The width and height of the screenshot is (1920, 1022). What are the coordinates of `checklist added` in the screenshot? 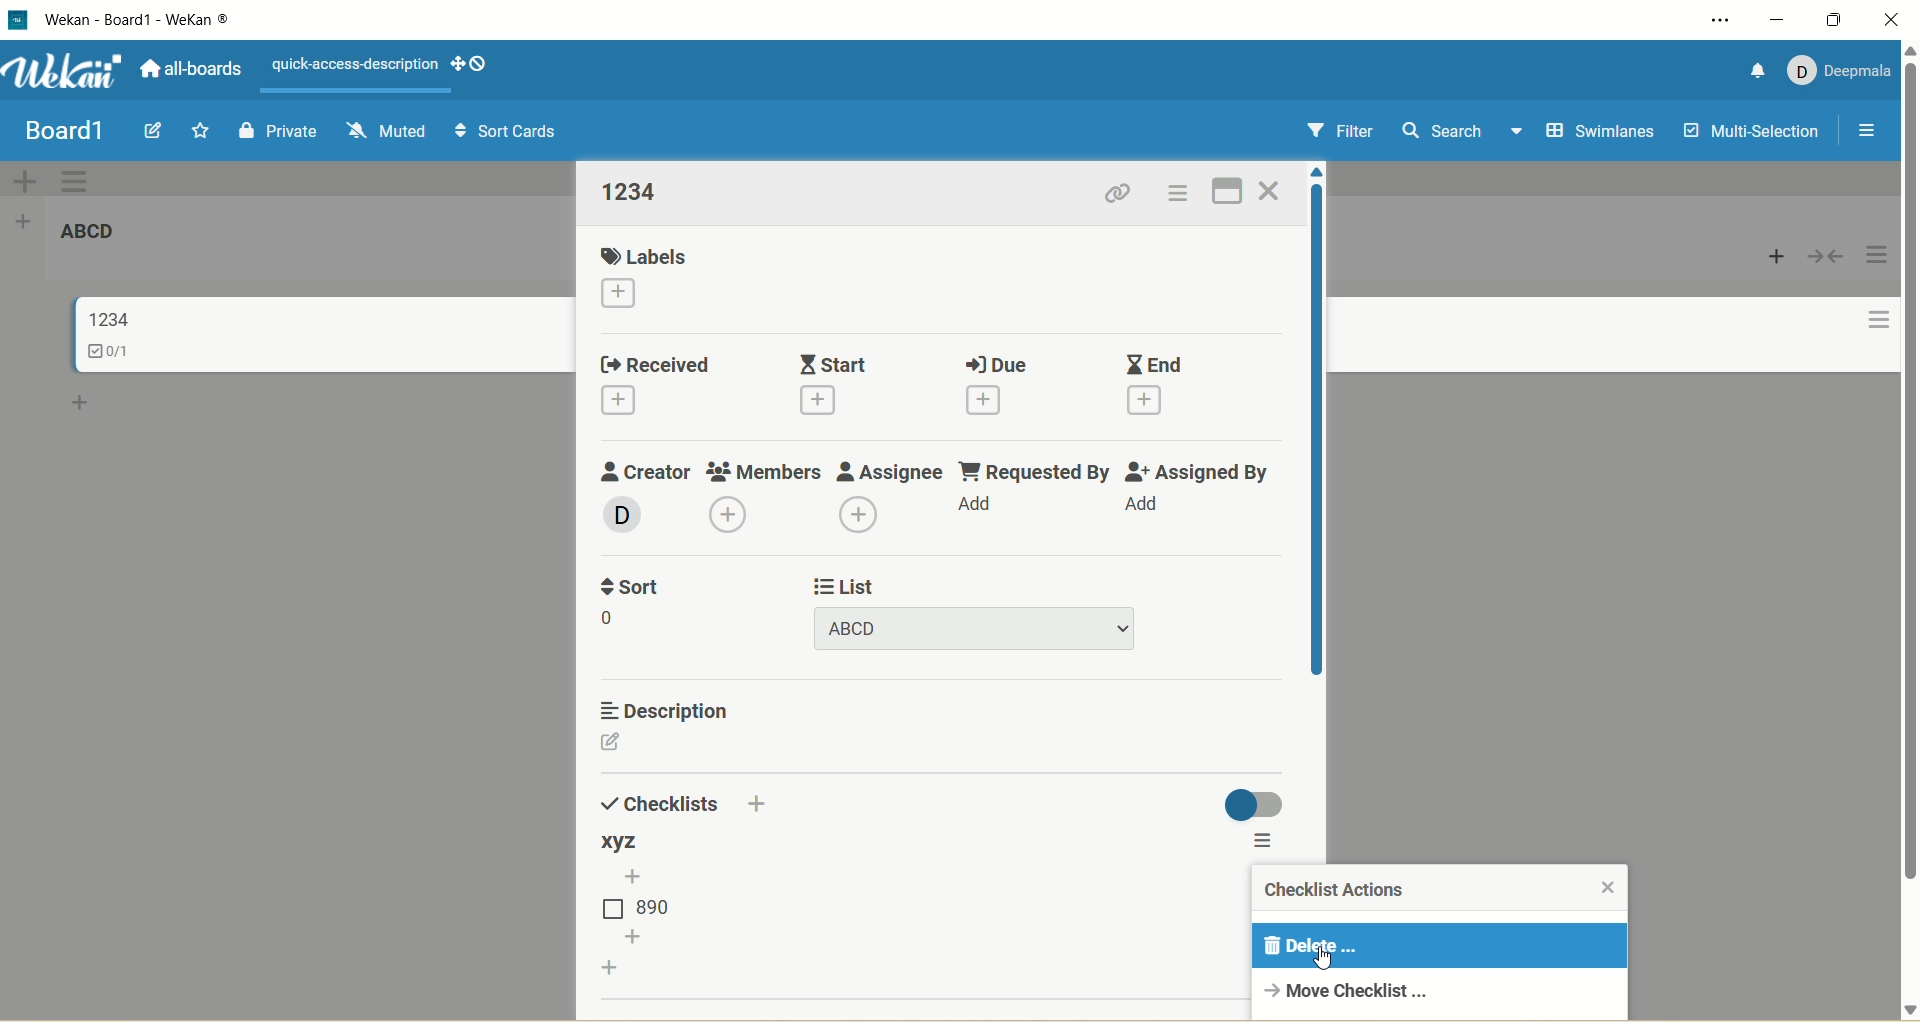 It's located at (632, 842).